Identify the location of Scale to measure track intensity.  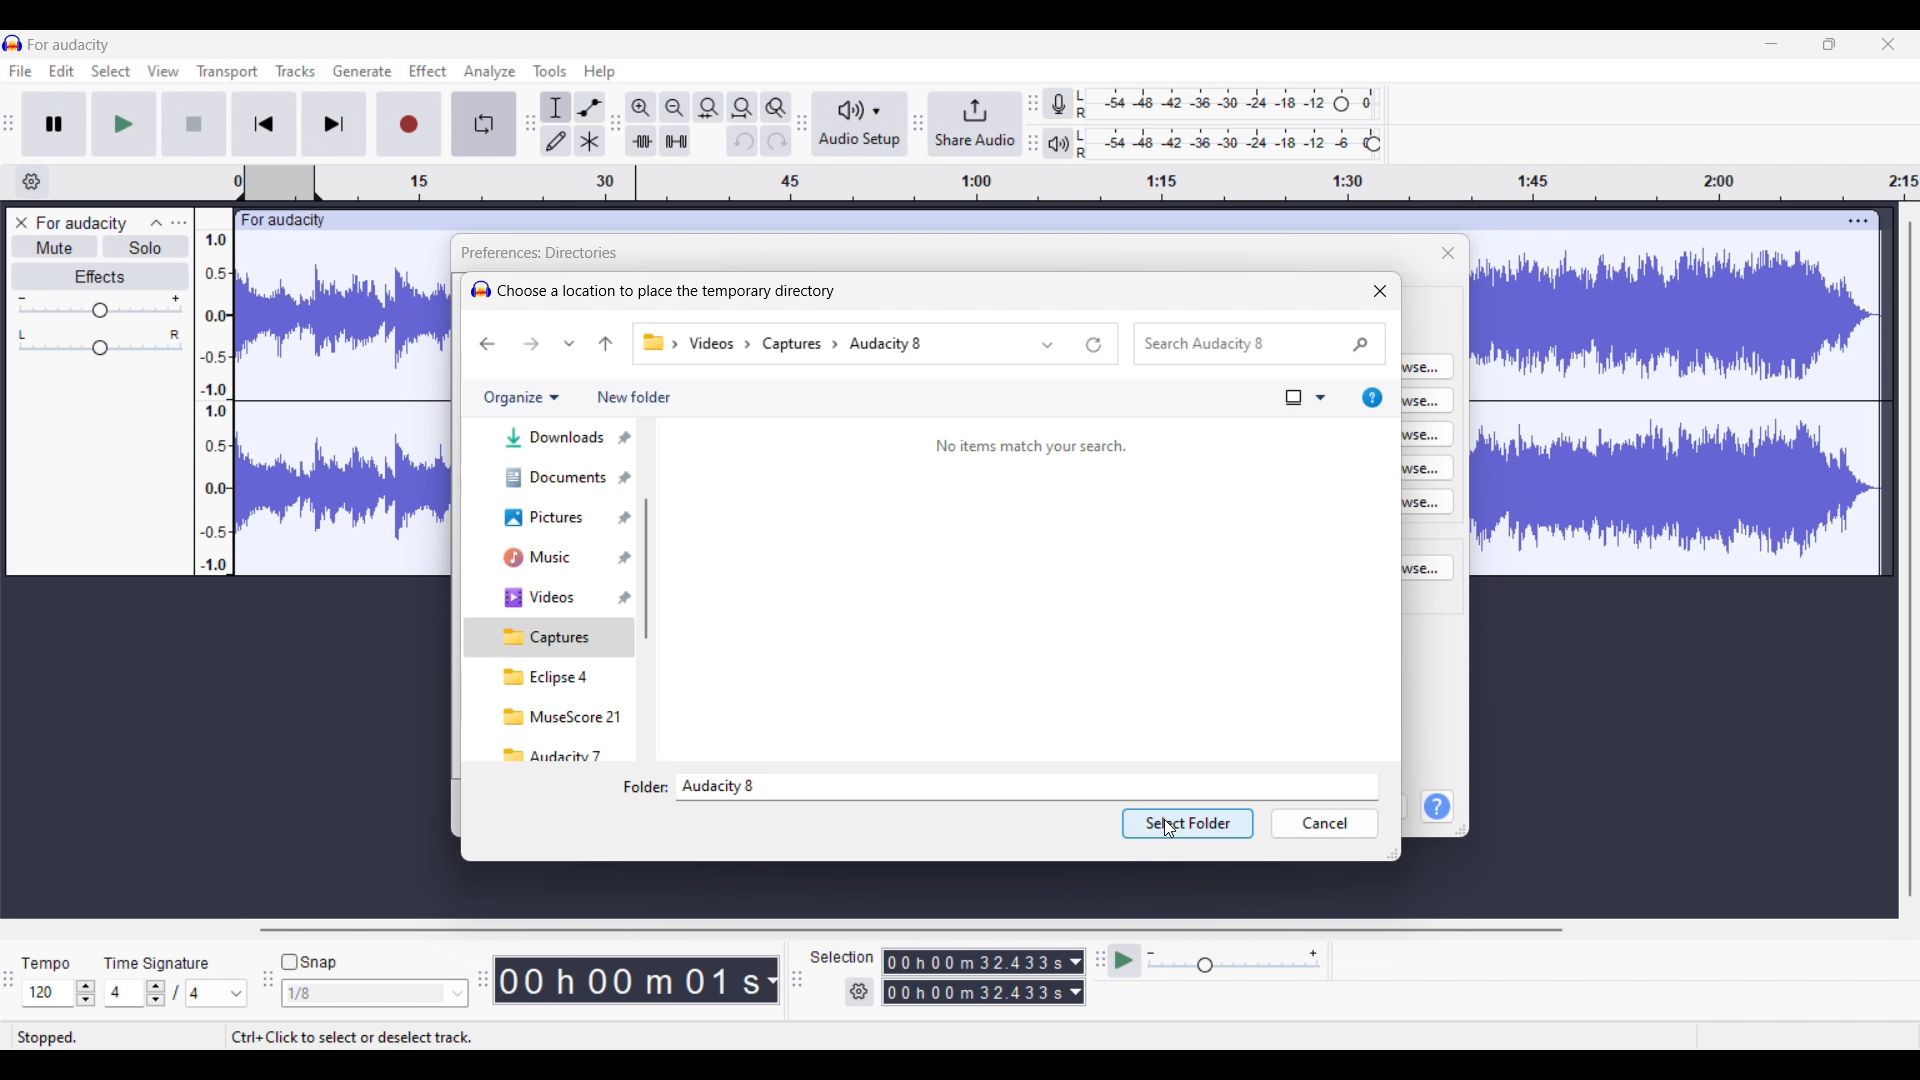
(214, 402).